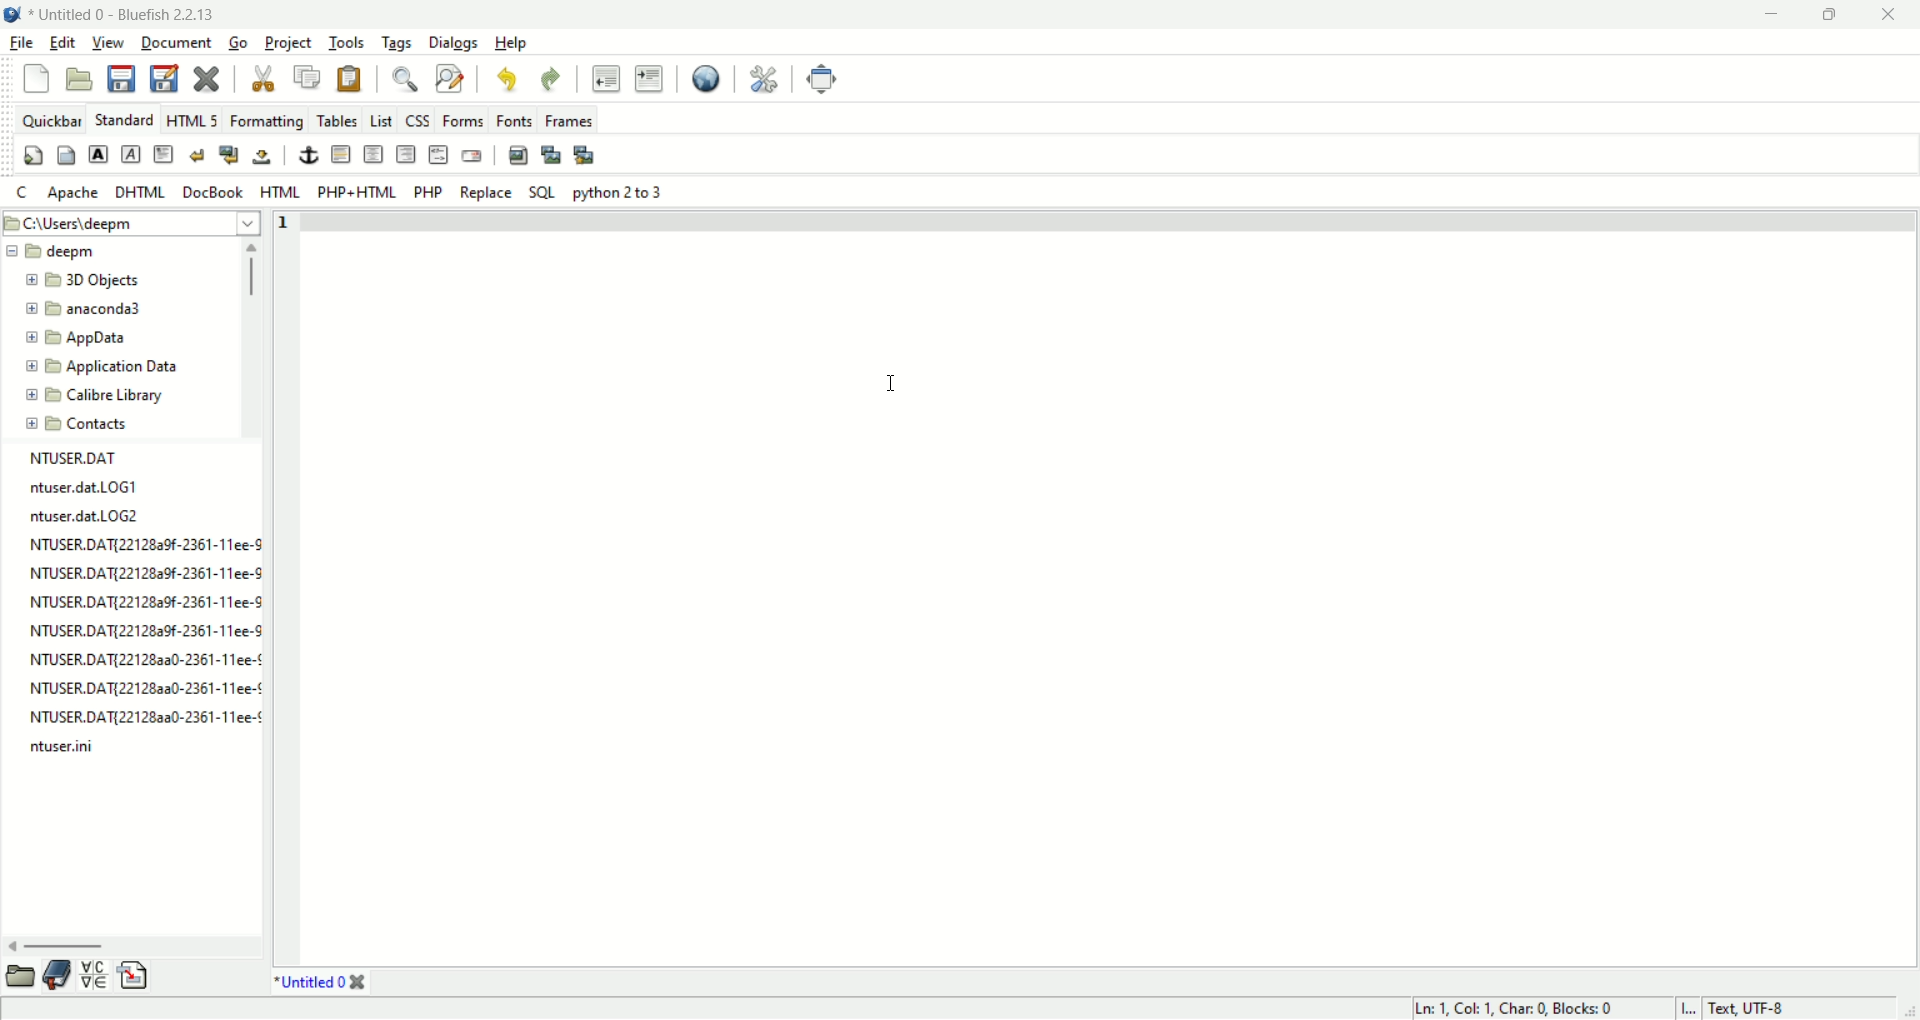 The height and width of the screenshot is (1020, 1920). Describe the element at coordinates (542, 193) in the screenshot. I see `SQL` at that location.